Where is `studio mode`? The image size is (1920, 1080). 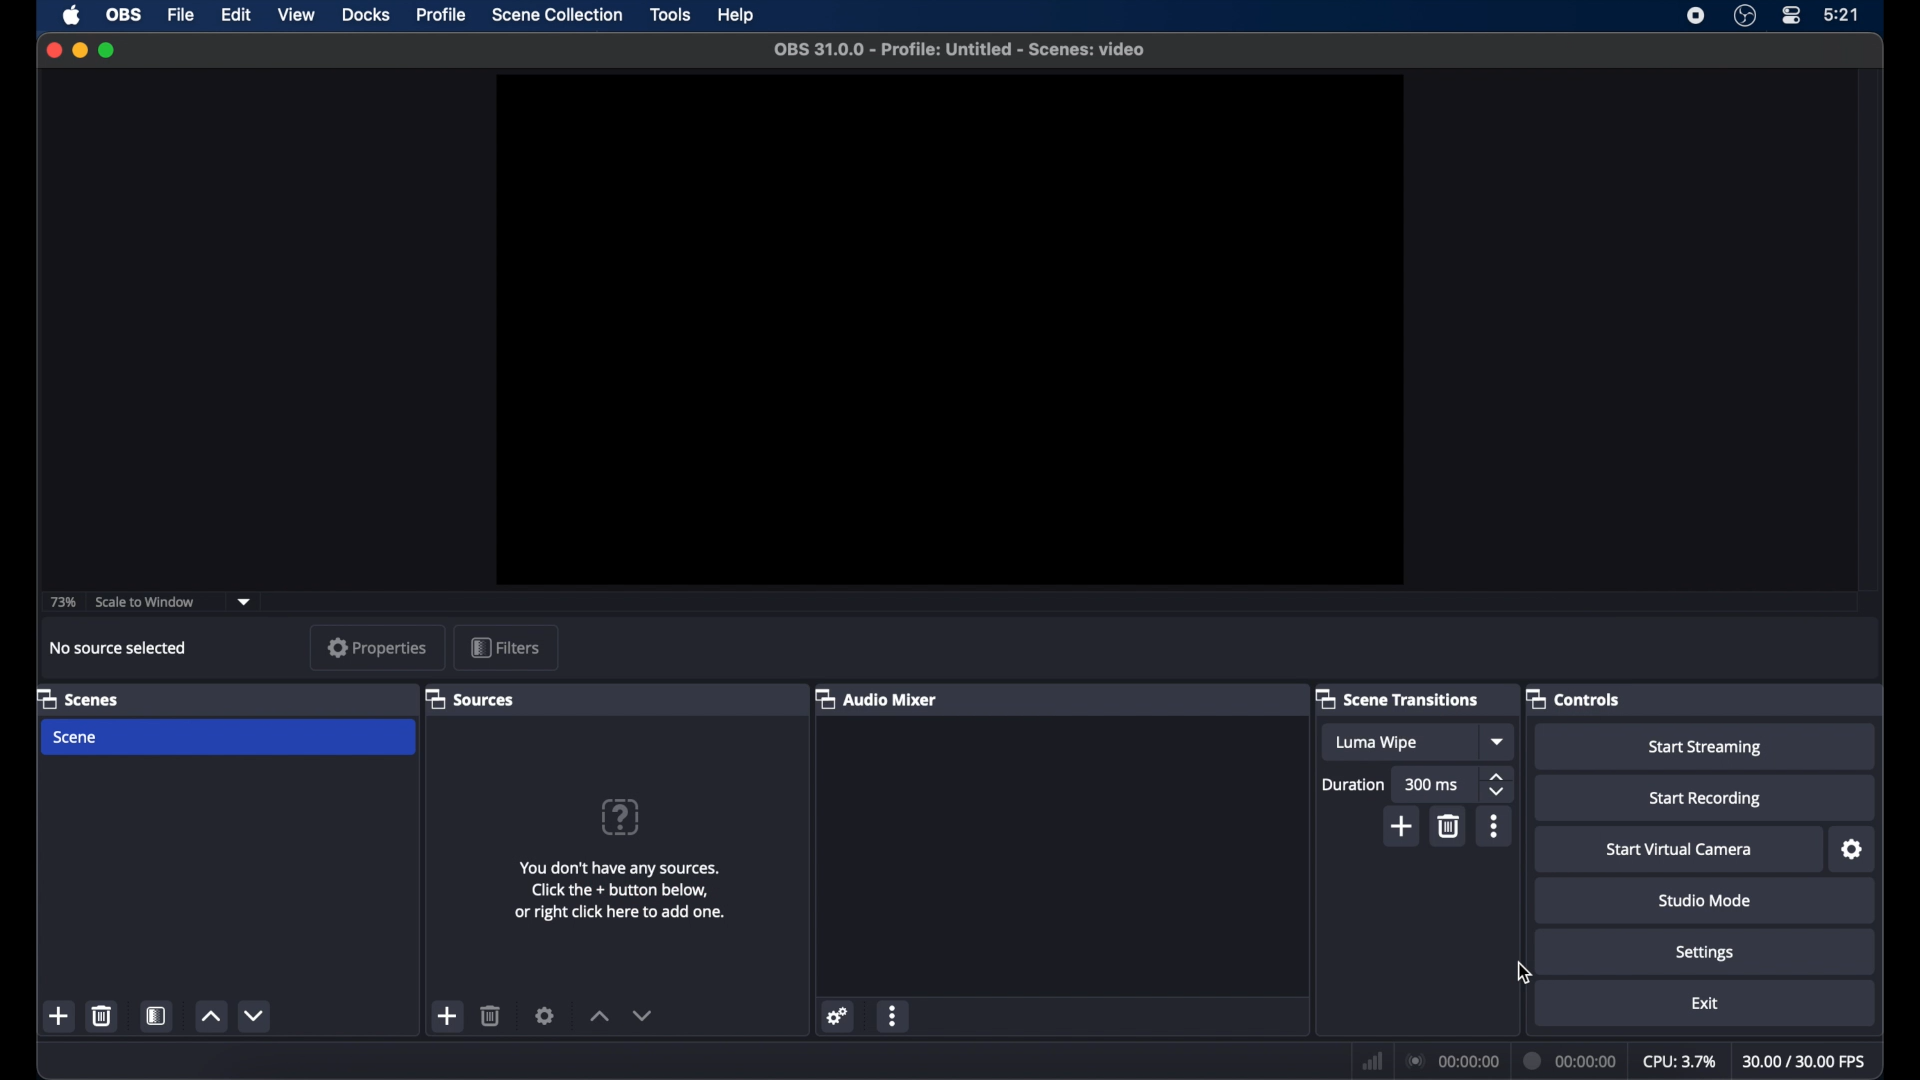 studio mode is located at coordinates (1706, 903).